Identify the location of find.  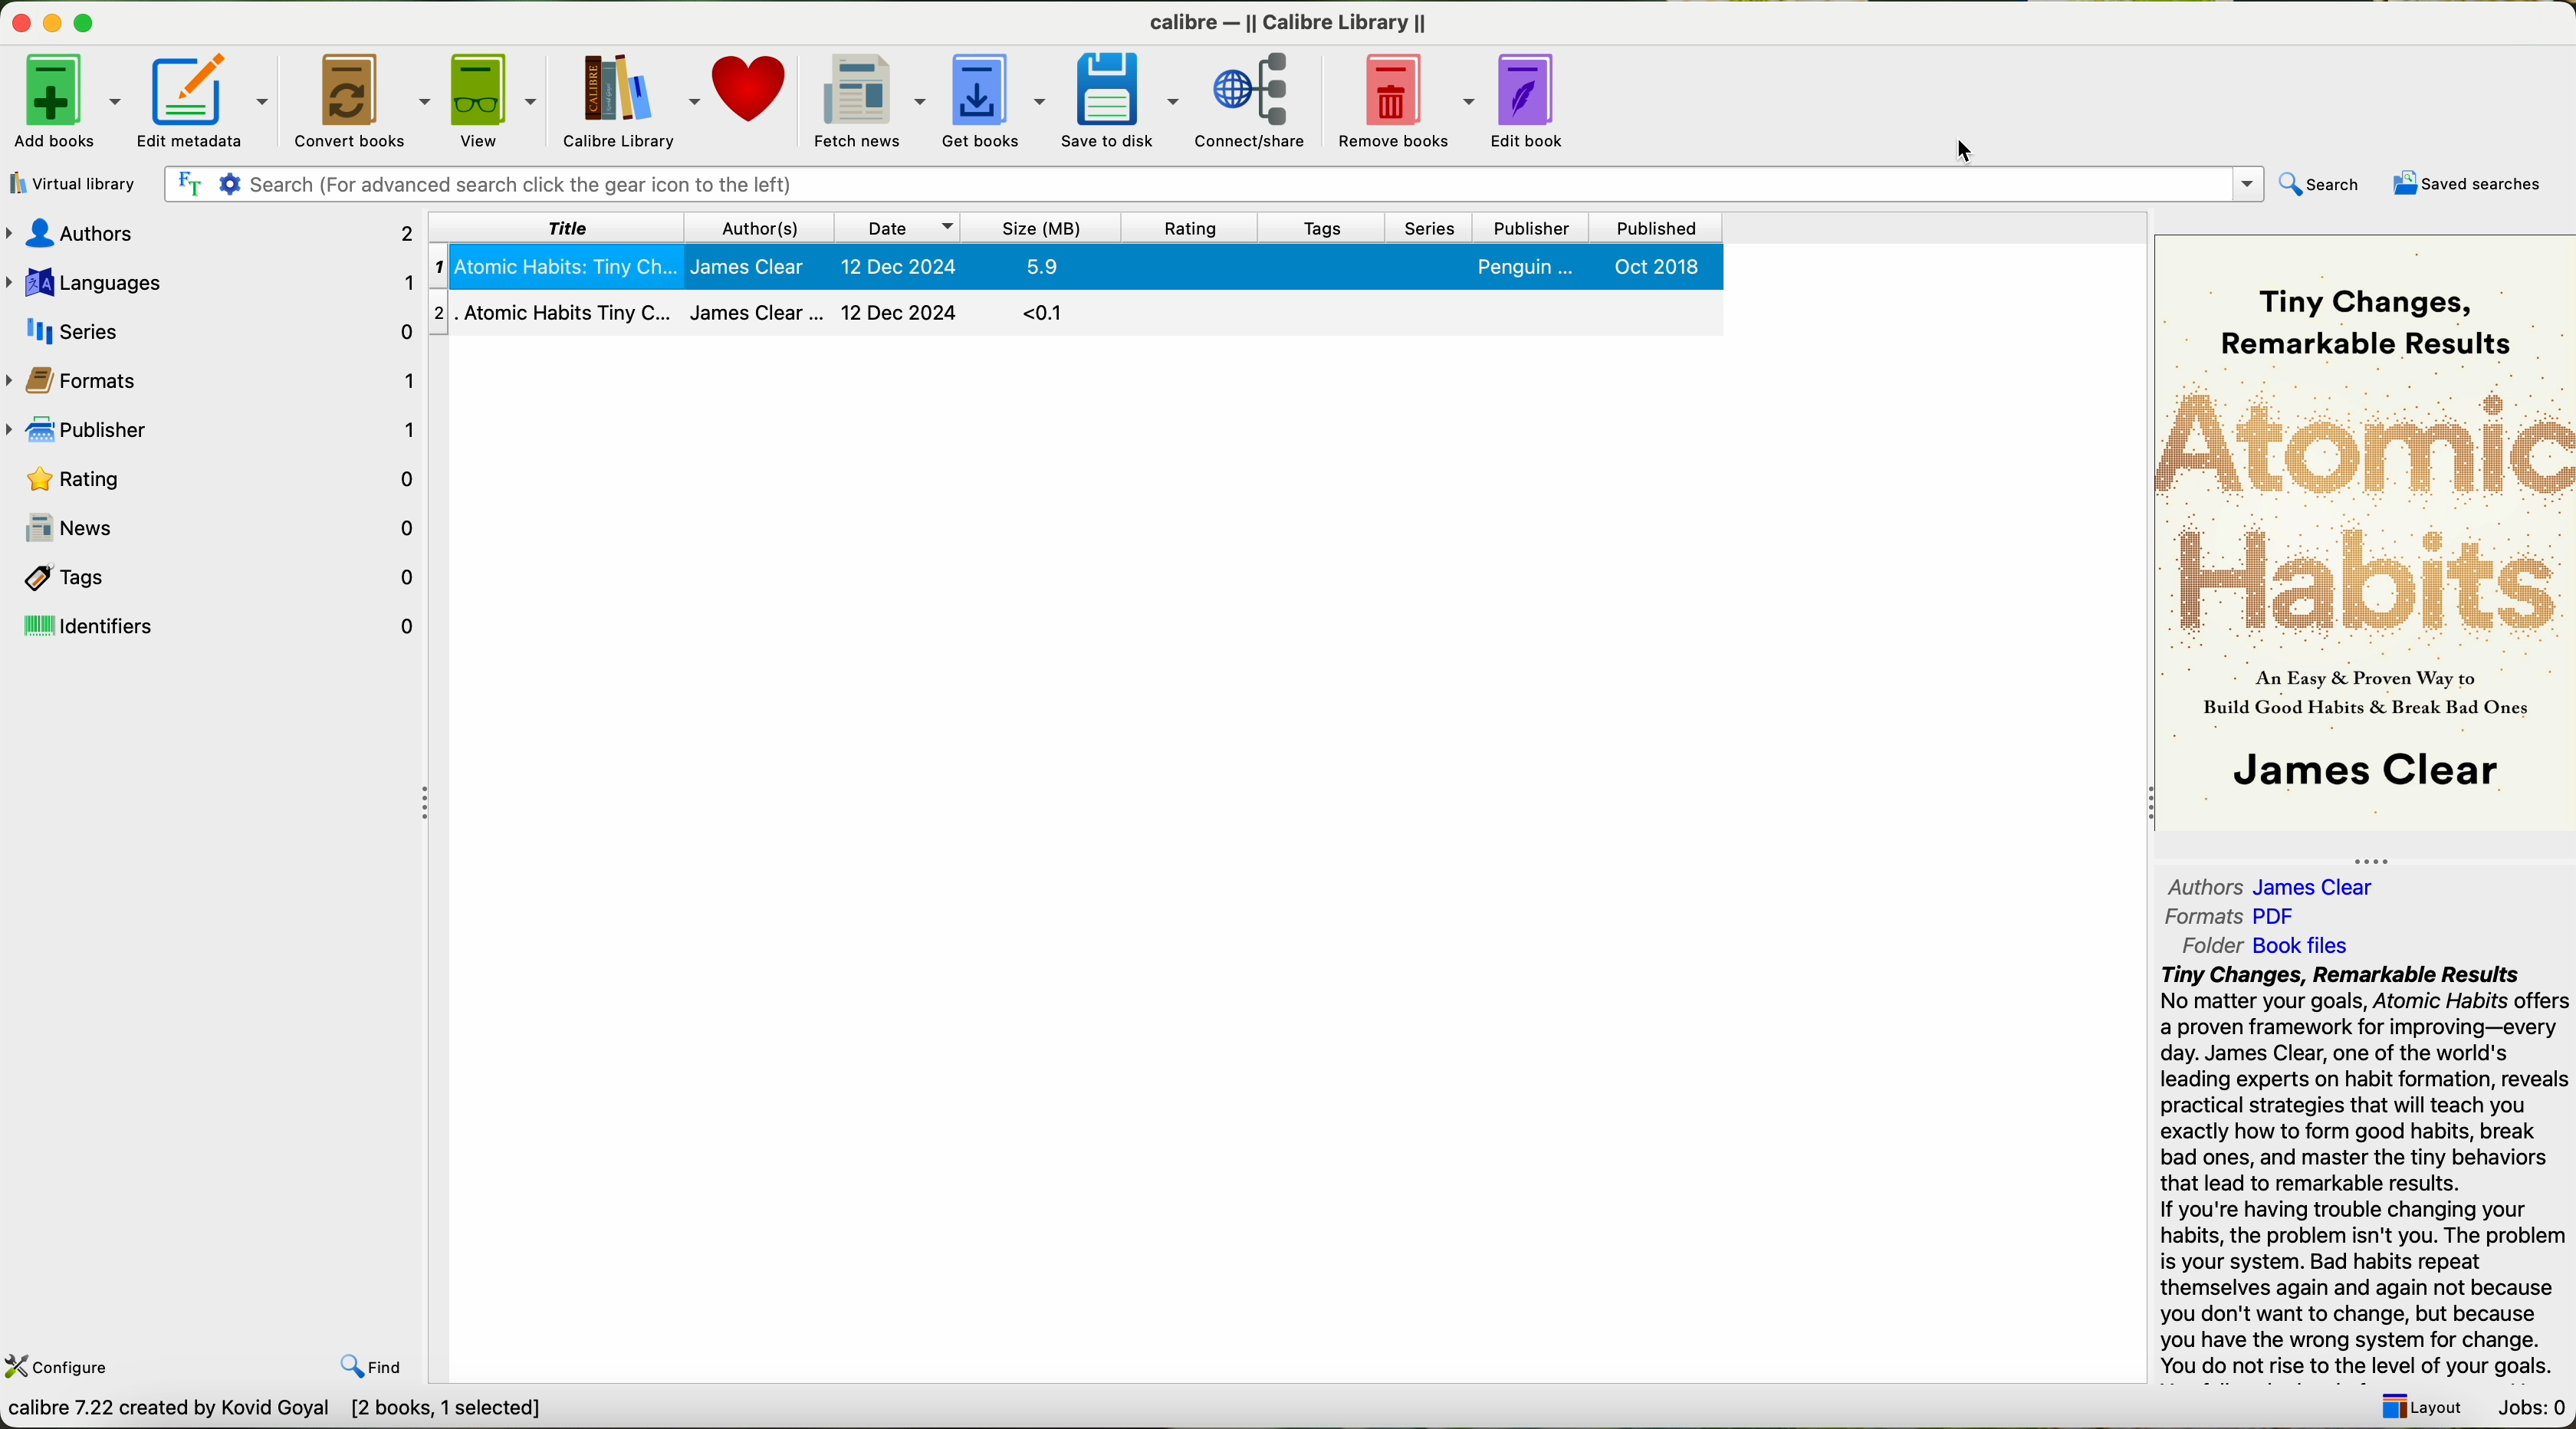
(380, 1367).